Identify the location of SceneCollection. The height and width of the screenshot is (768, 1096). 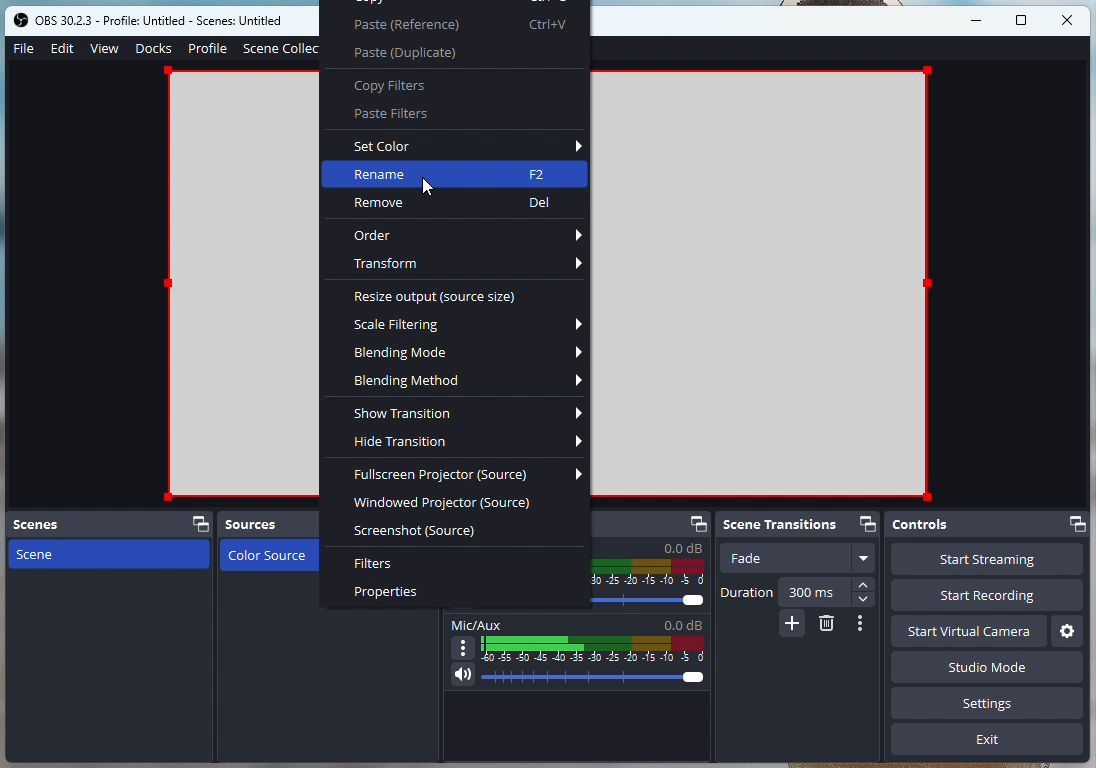
(285, 46).